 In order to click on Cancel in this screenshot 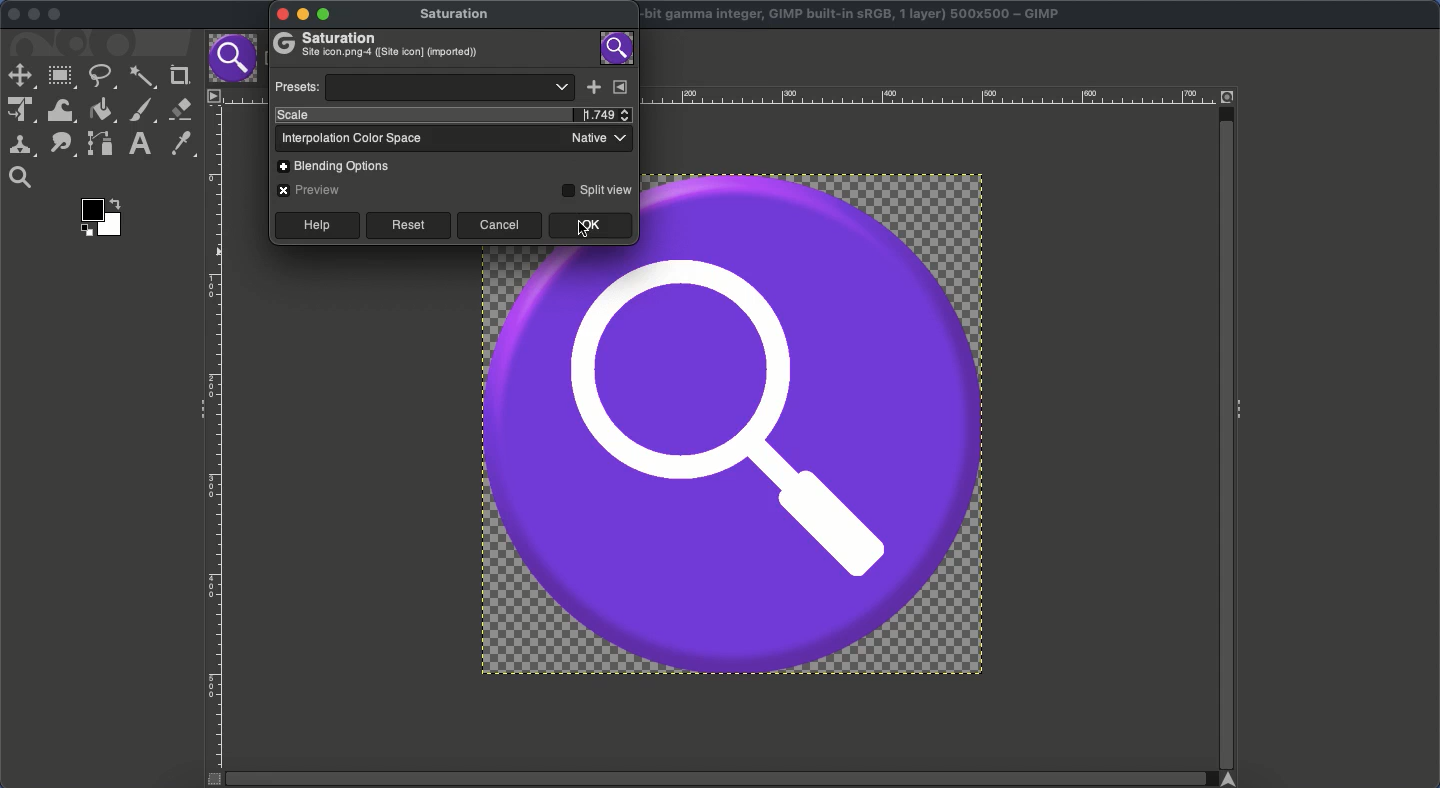, I will do `click(499, 225)`.